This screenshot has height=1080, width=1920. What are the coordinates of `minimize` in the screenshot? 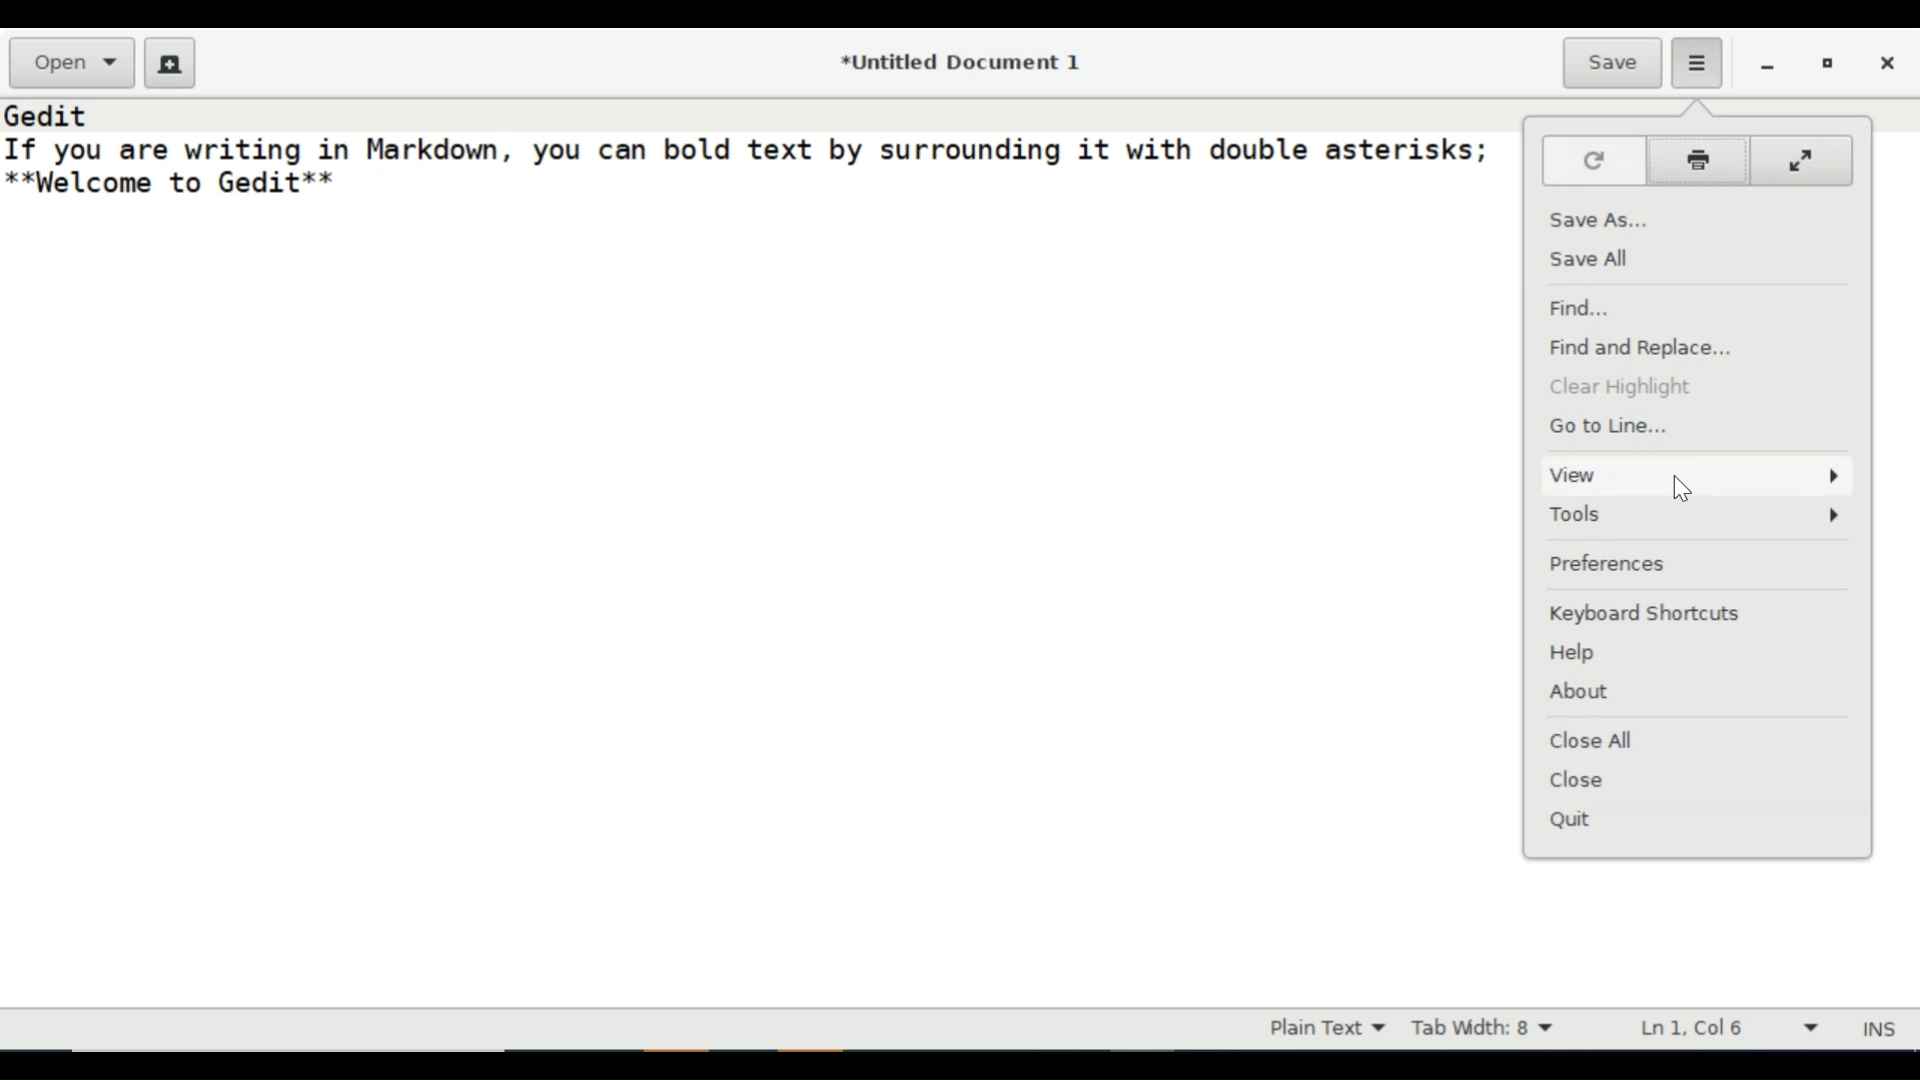 It's located at (1773, 63).